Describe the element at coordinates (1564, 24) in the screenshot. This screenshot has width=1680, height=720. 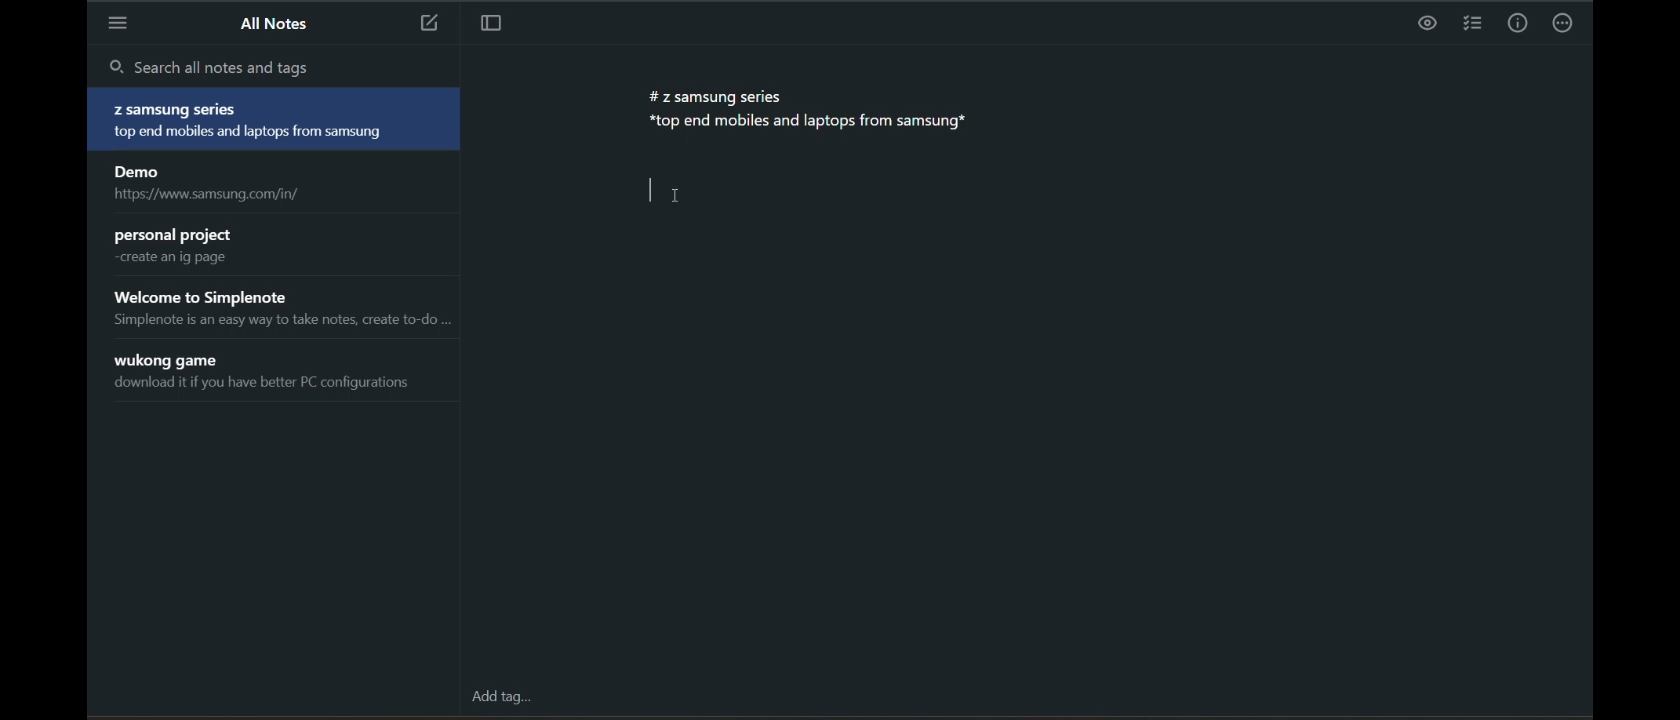
I see `actions` at that location.